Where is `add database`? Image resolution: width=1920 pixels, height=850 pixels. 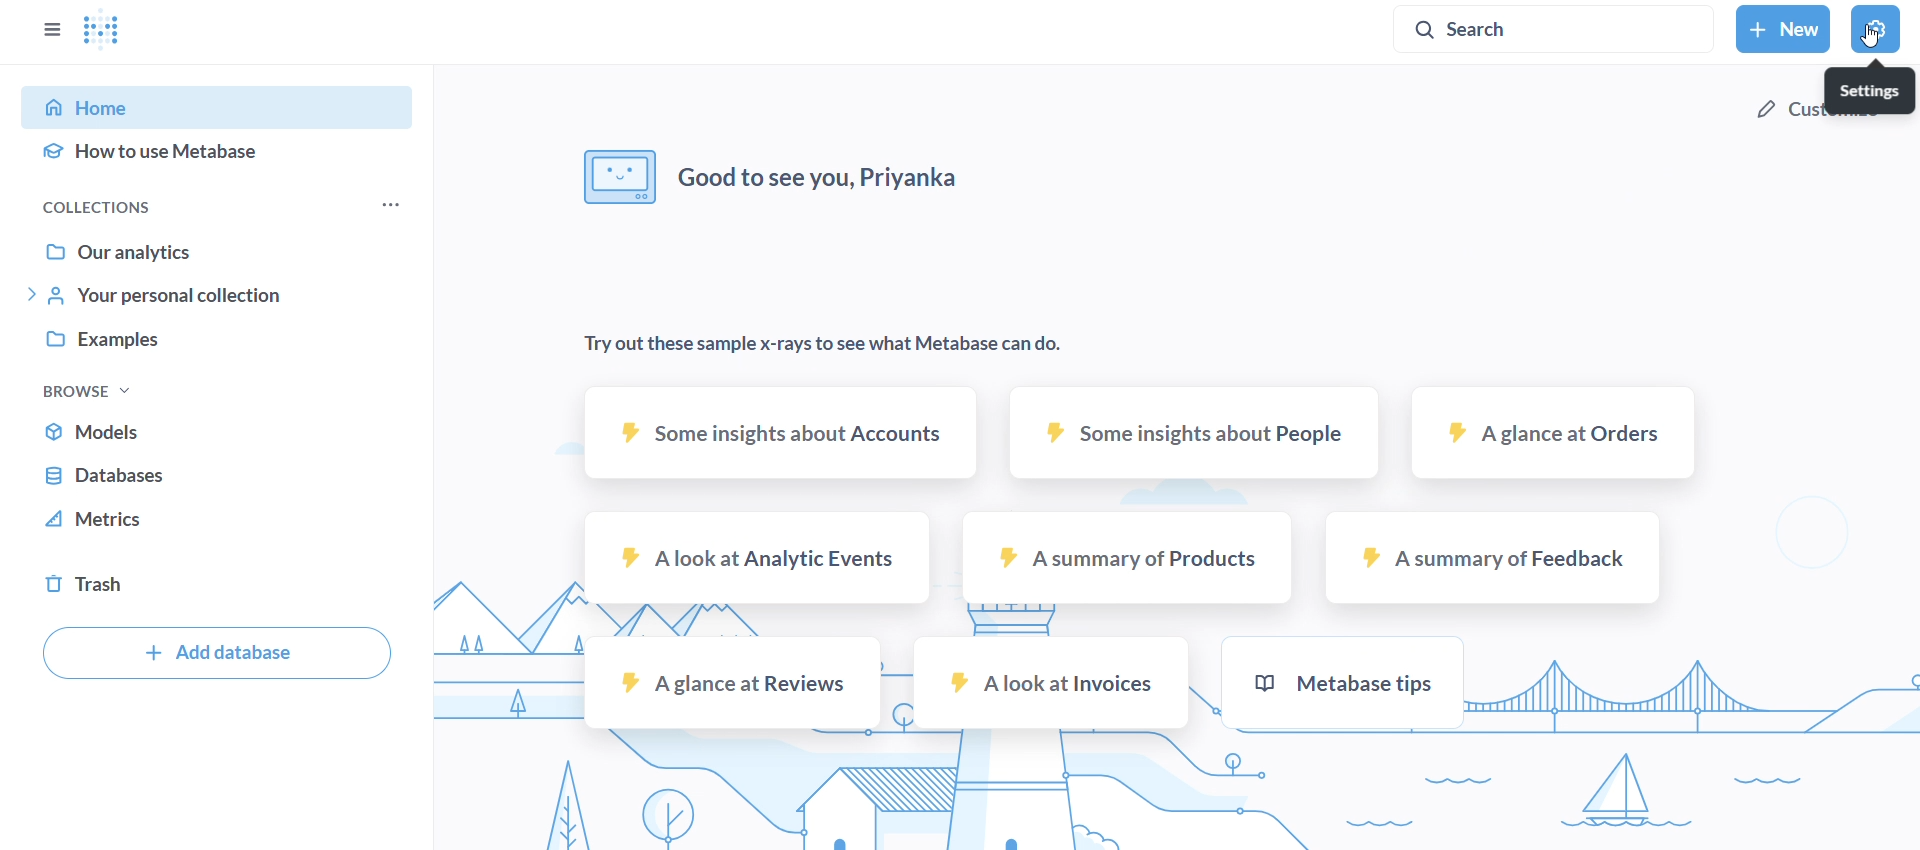
add database is located at coordinates (214, 653).